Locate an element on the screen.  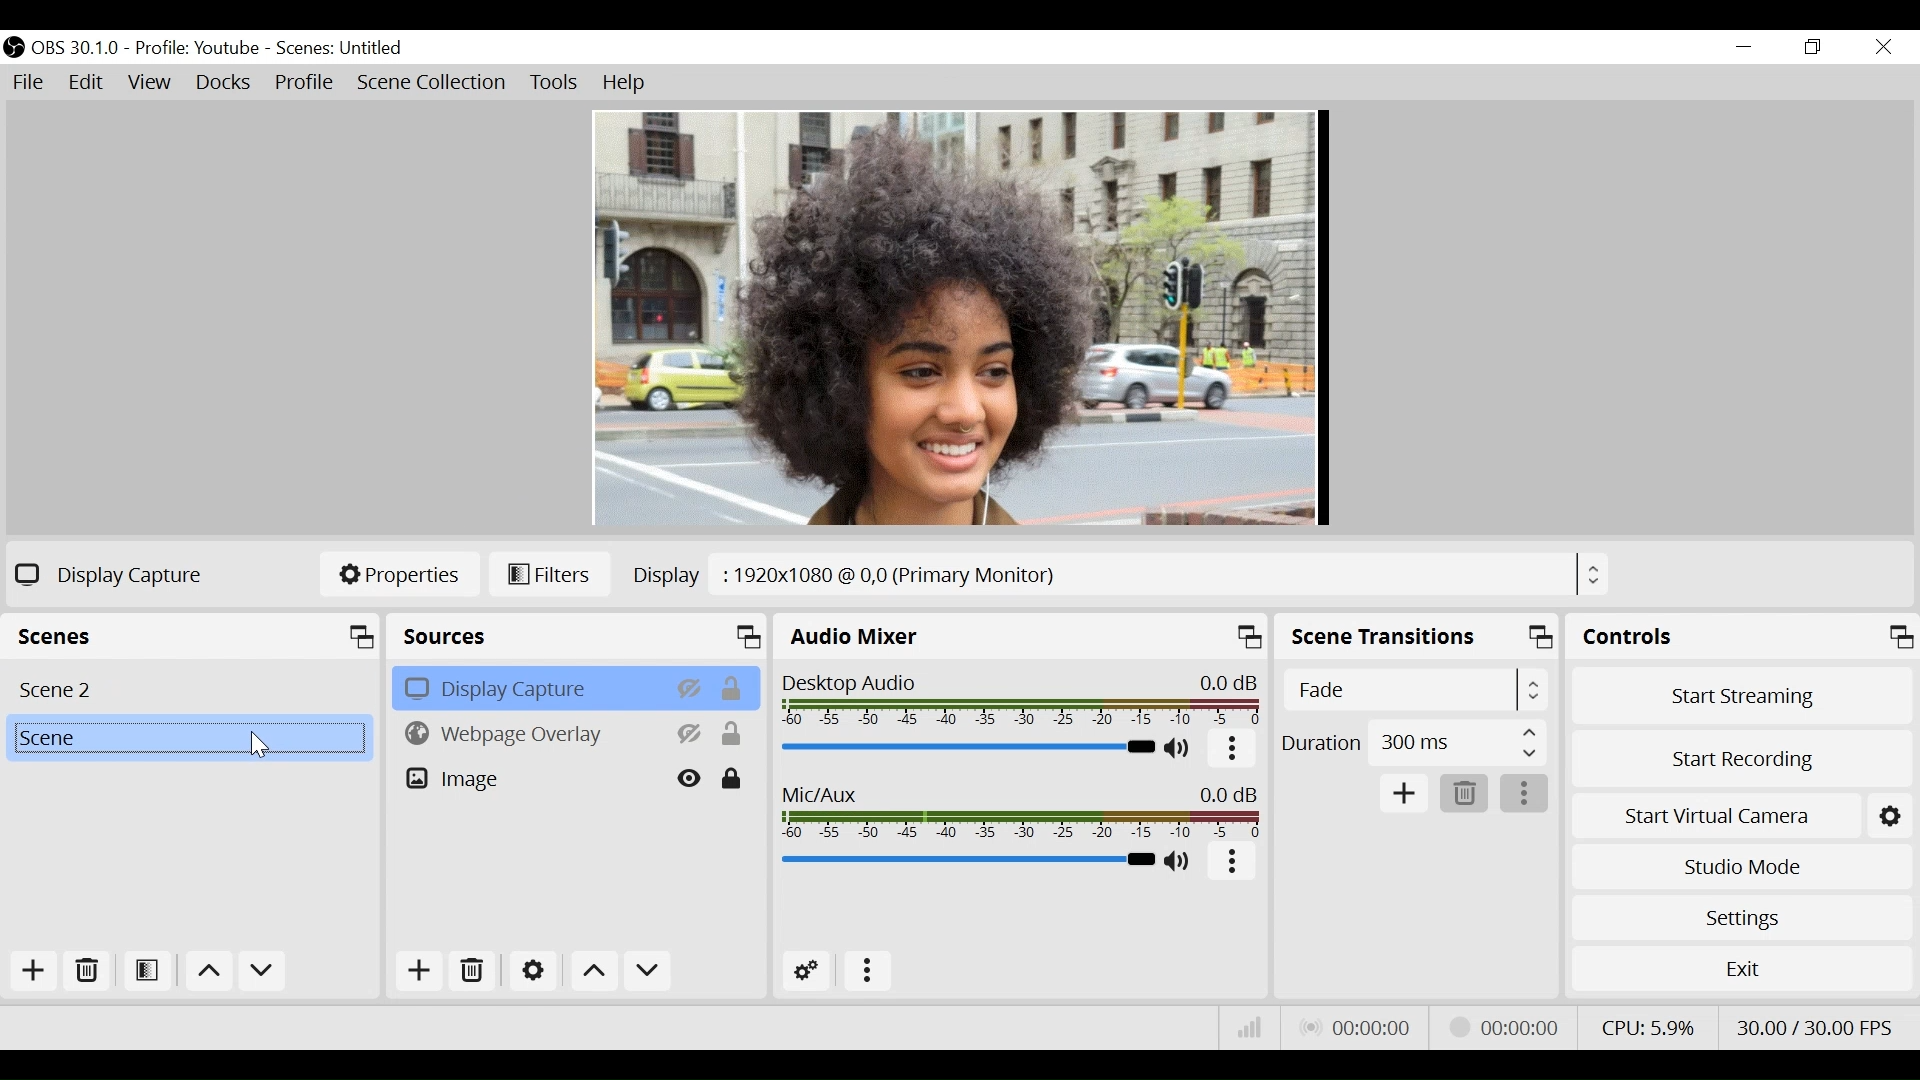
(un)lock is located at coordinates (733, 687).